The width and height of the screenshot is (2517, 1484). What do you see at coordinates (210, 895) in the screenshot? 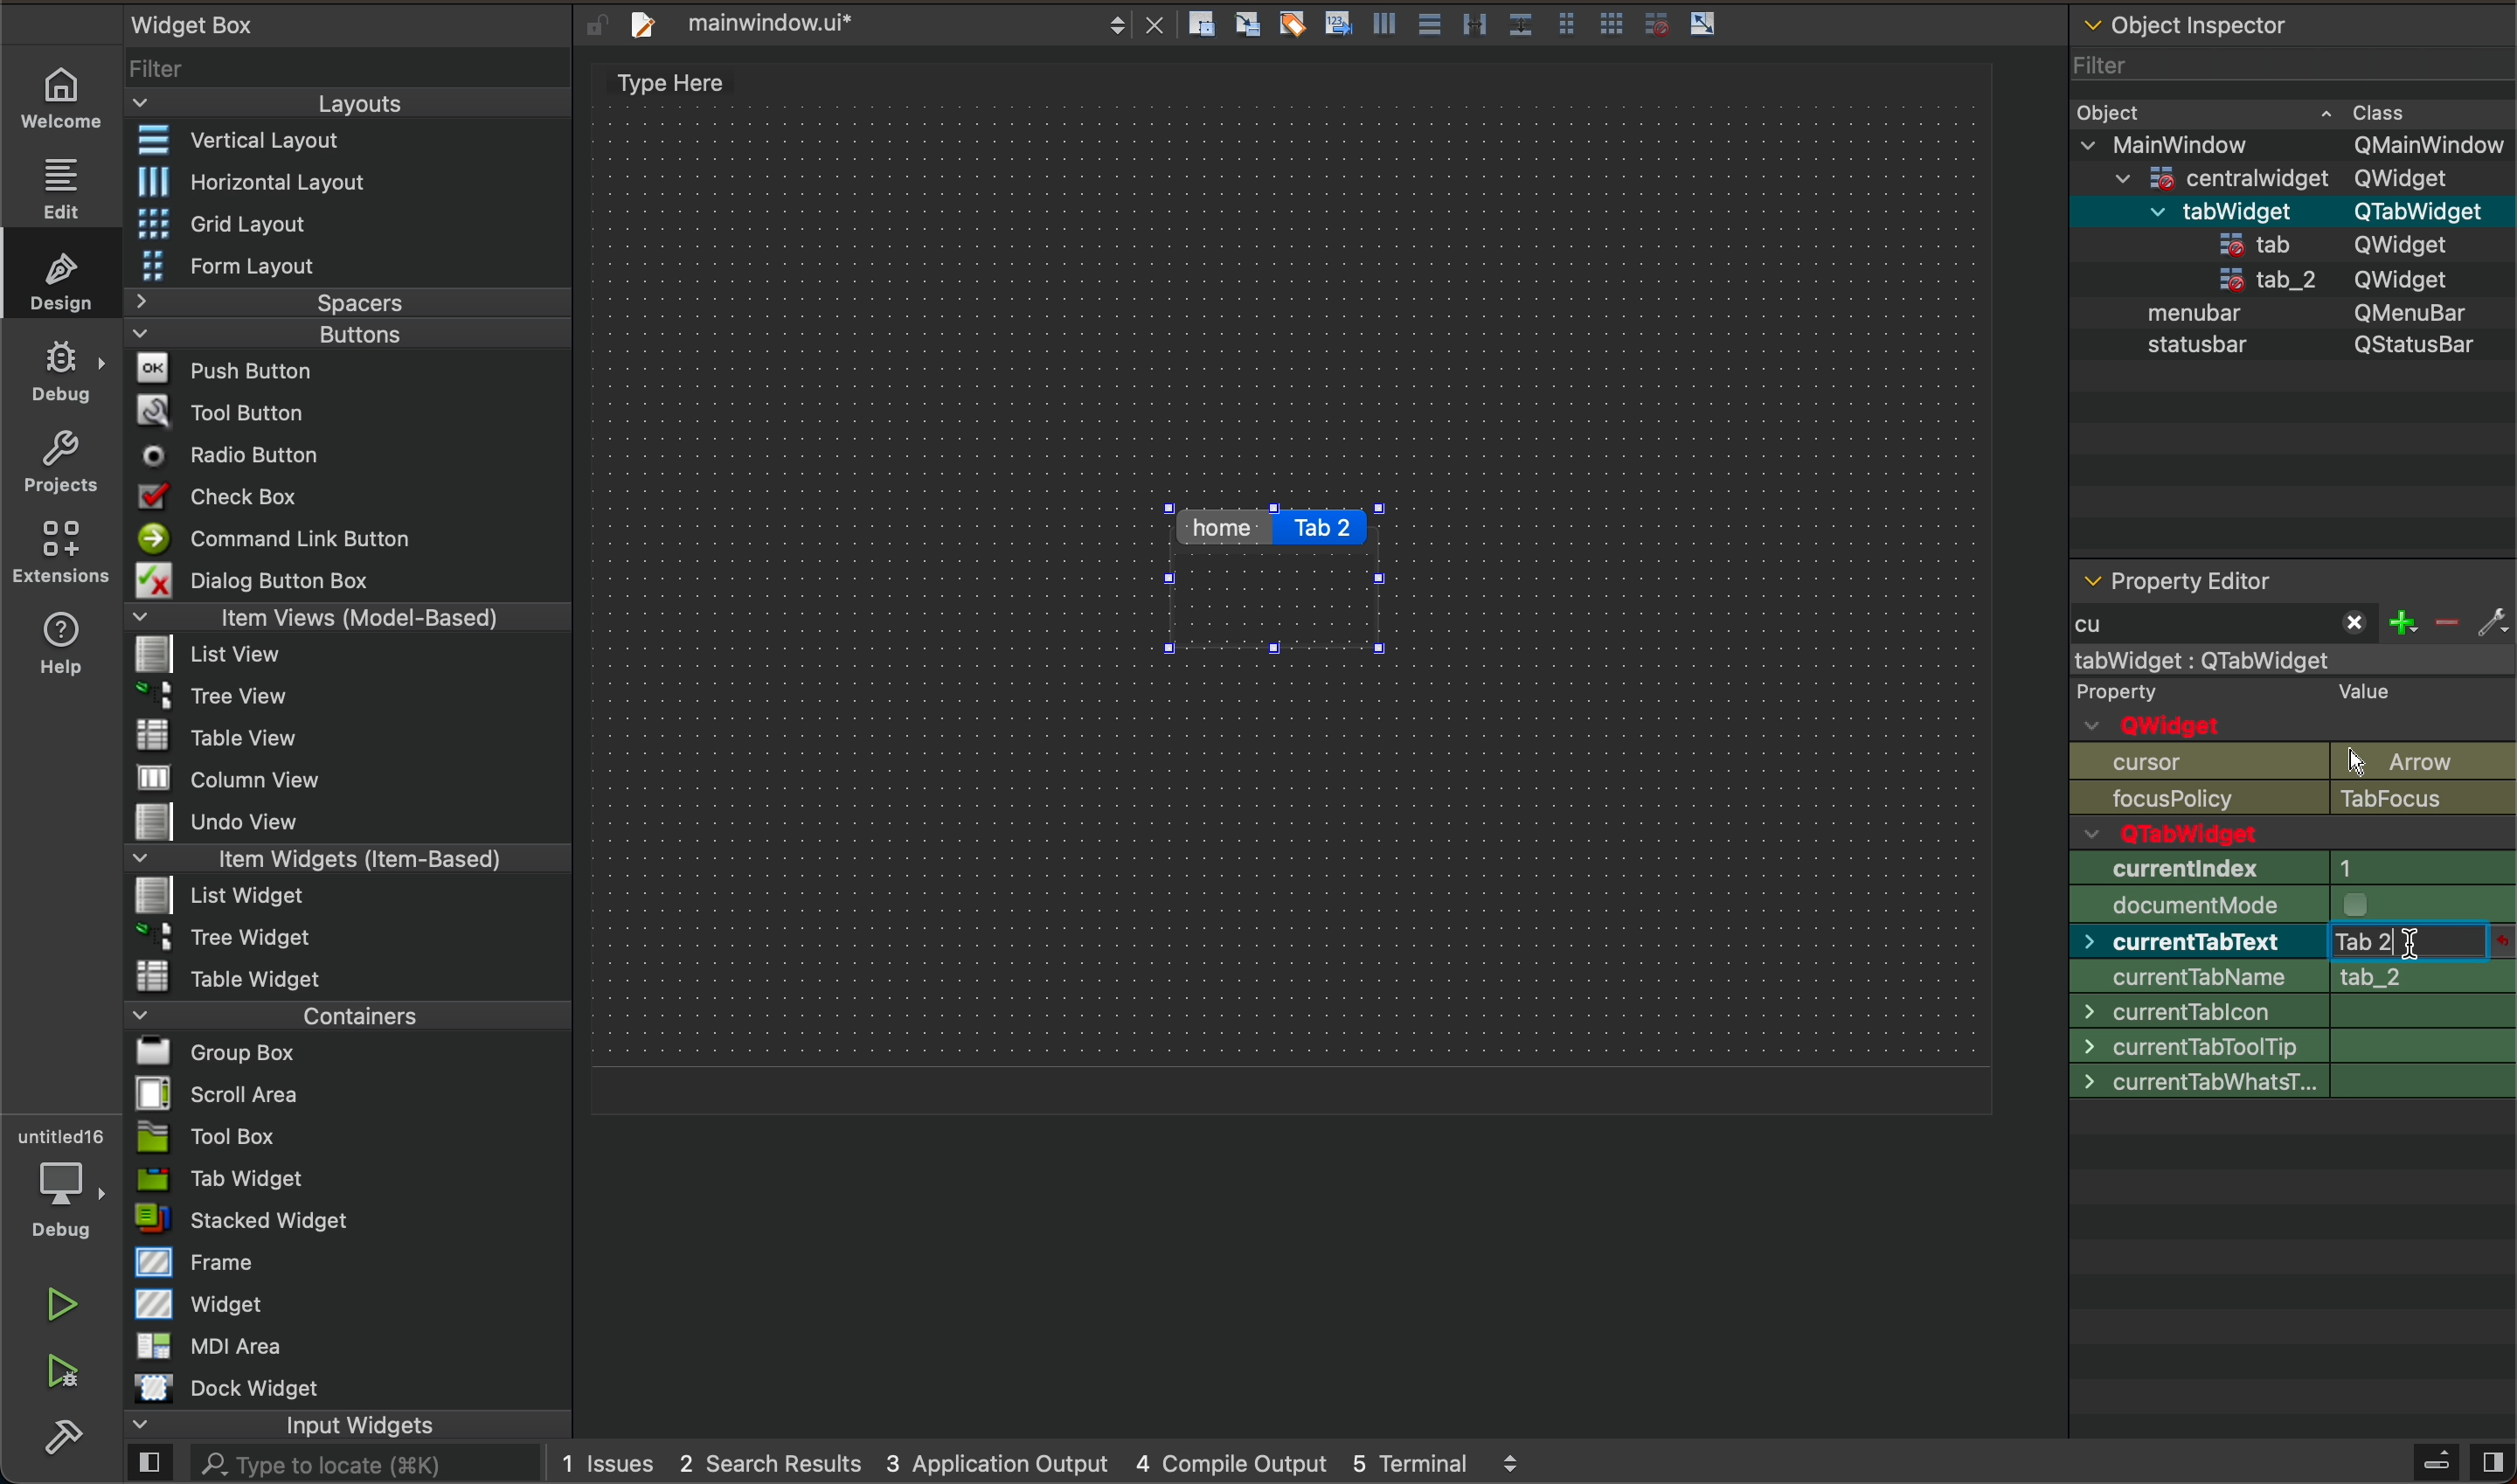
I see `List widget` at bounding box center [210, 895].